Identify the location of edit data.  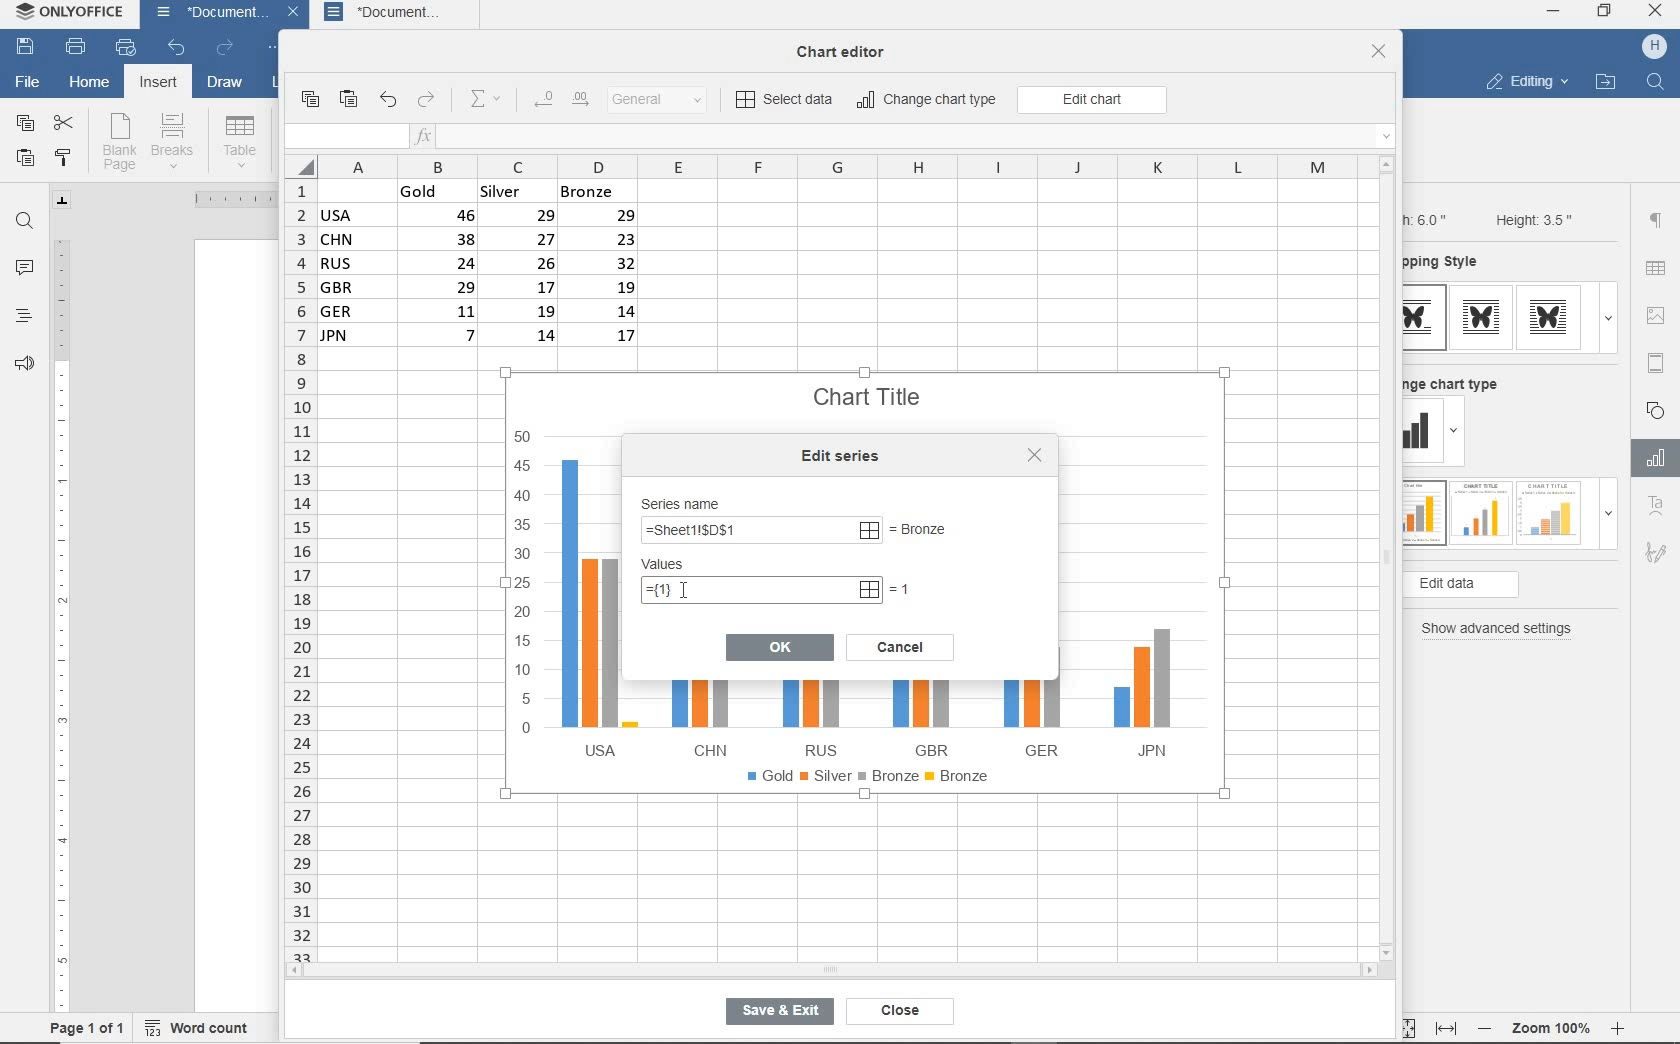
(1494, 585).